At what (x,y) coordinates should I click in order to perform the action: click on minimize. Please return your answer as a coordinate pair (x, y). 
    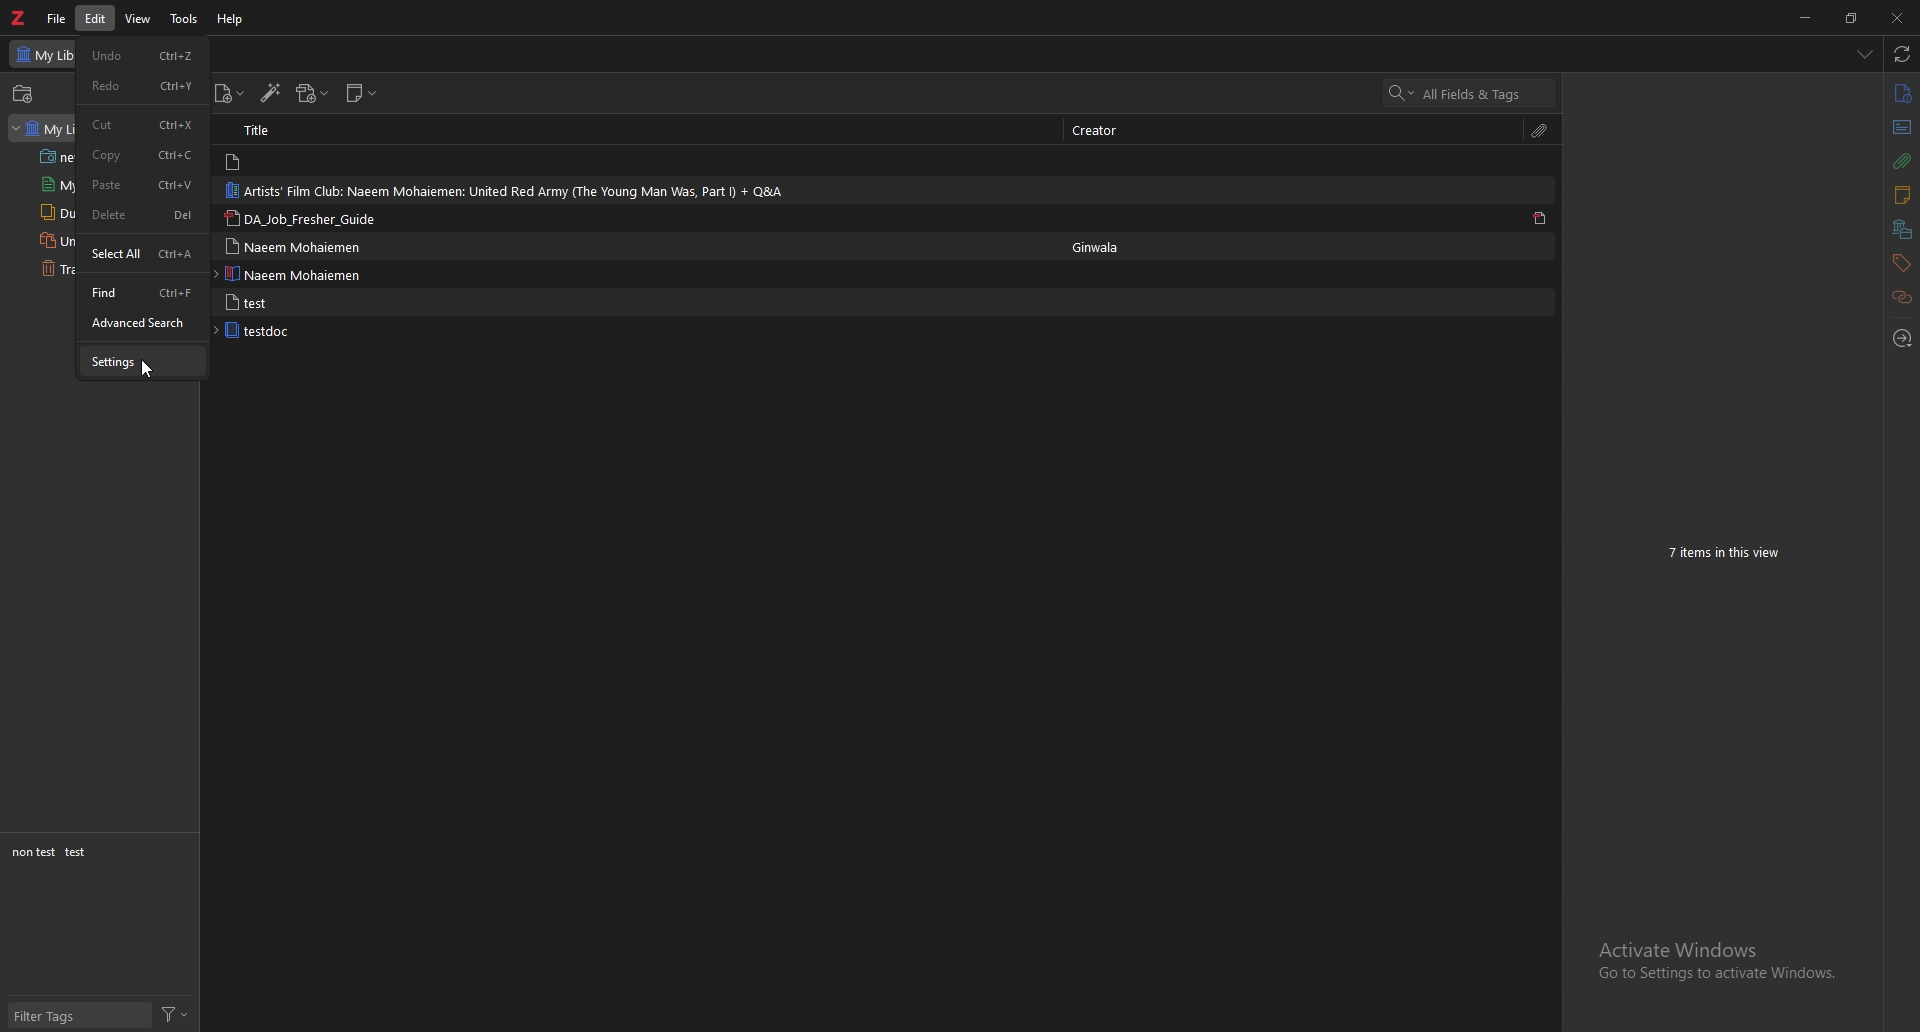
    Looking at the image, I should click on (1806, 17).